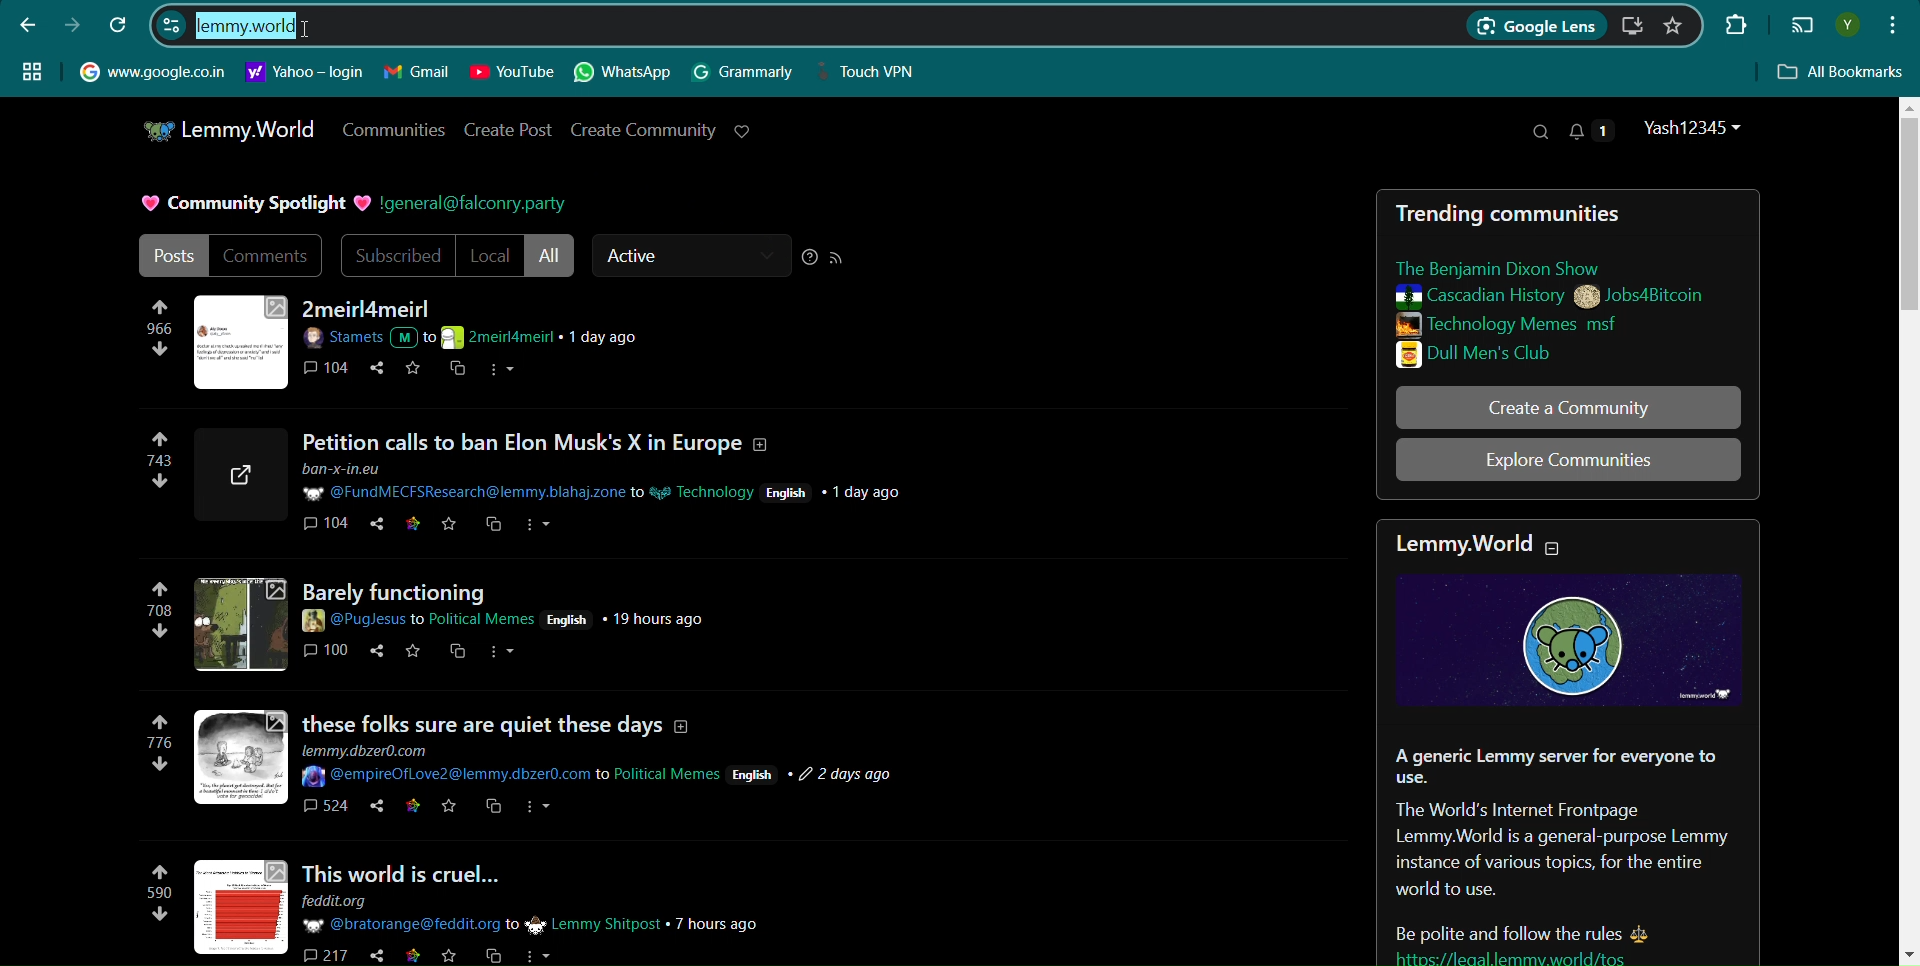  What do you see at coordinates (458, 371) in the screenshot?
I see `copy` at bounding box center [458, 371].